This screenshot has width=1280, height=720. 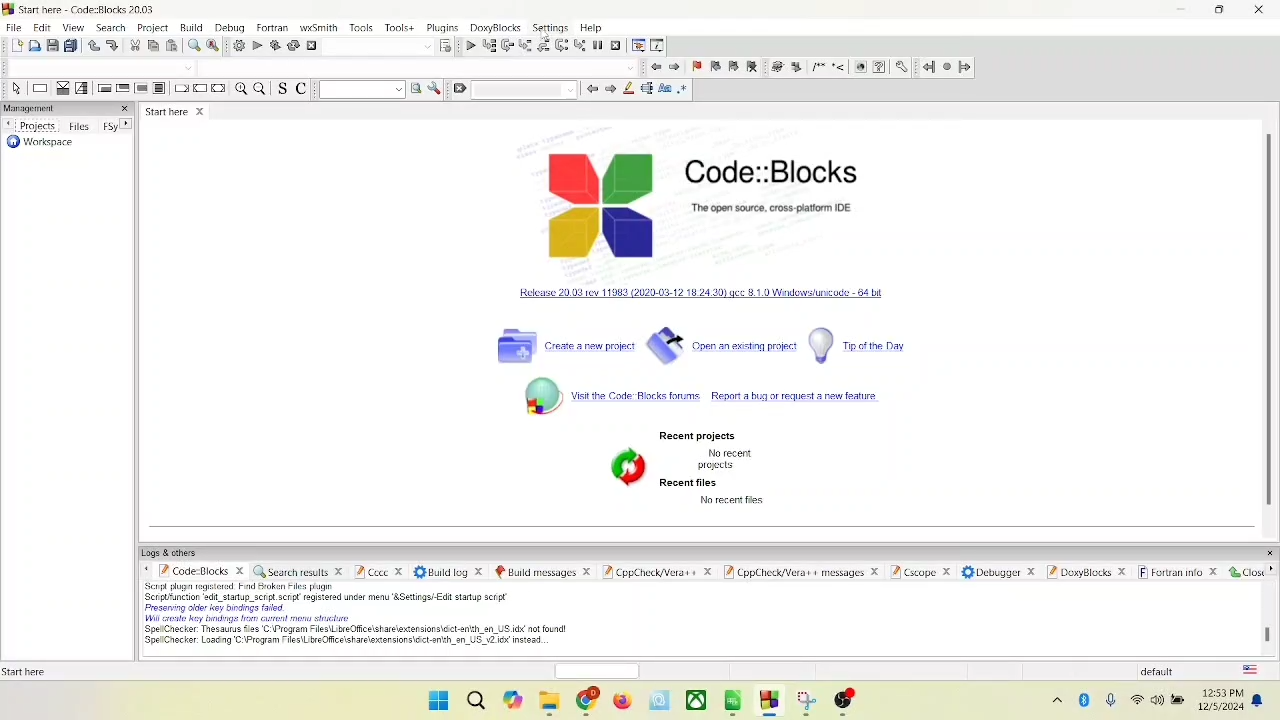 I want to click on selection, so click(x=80, y=88).